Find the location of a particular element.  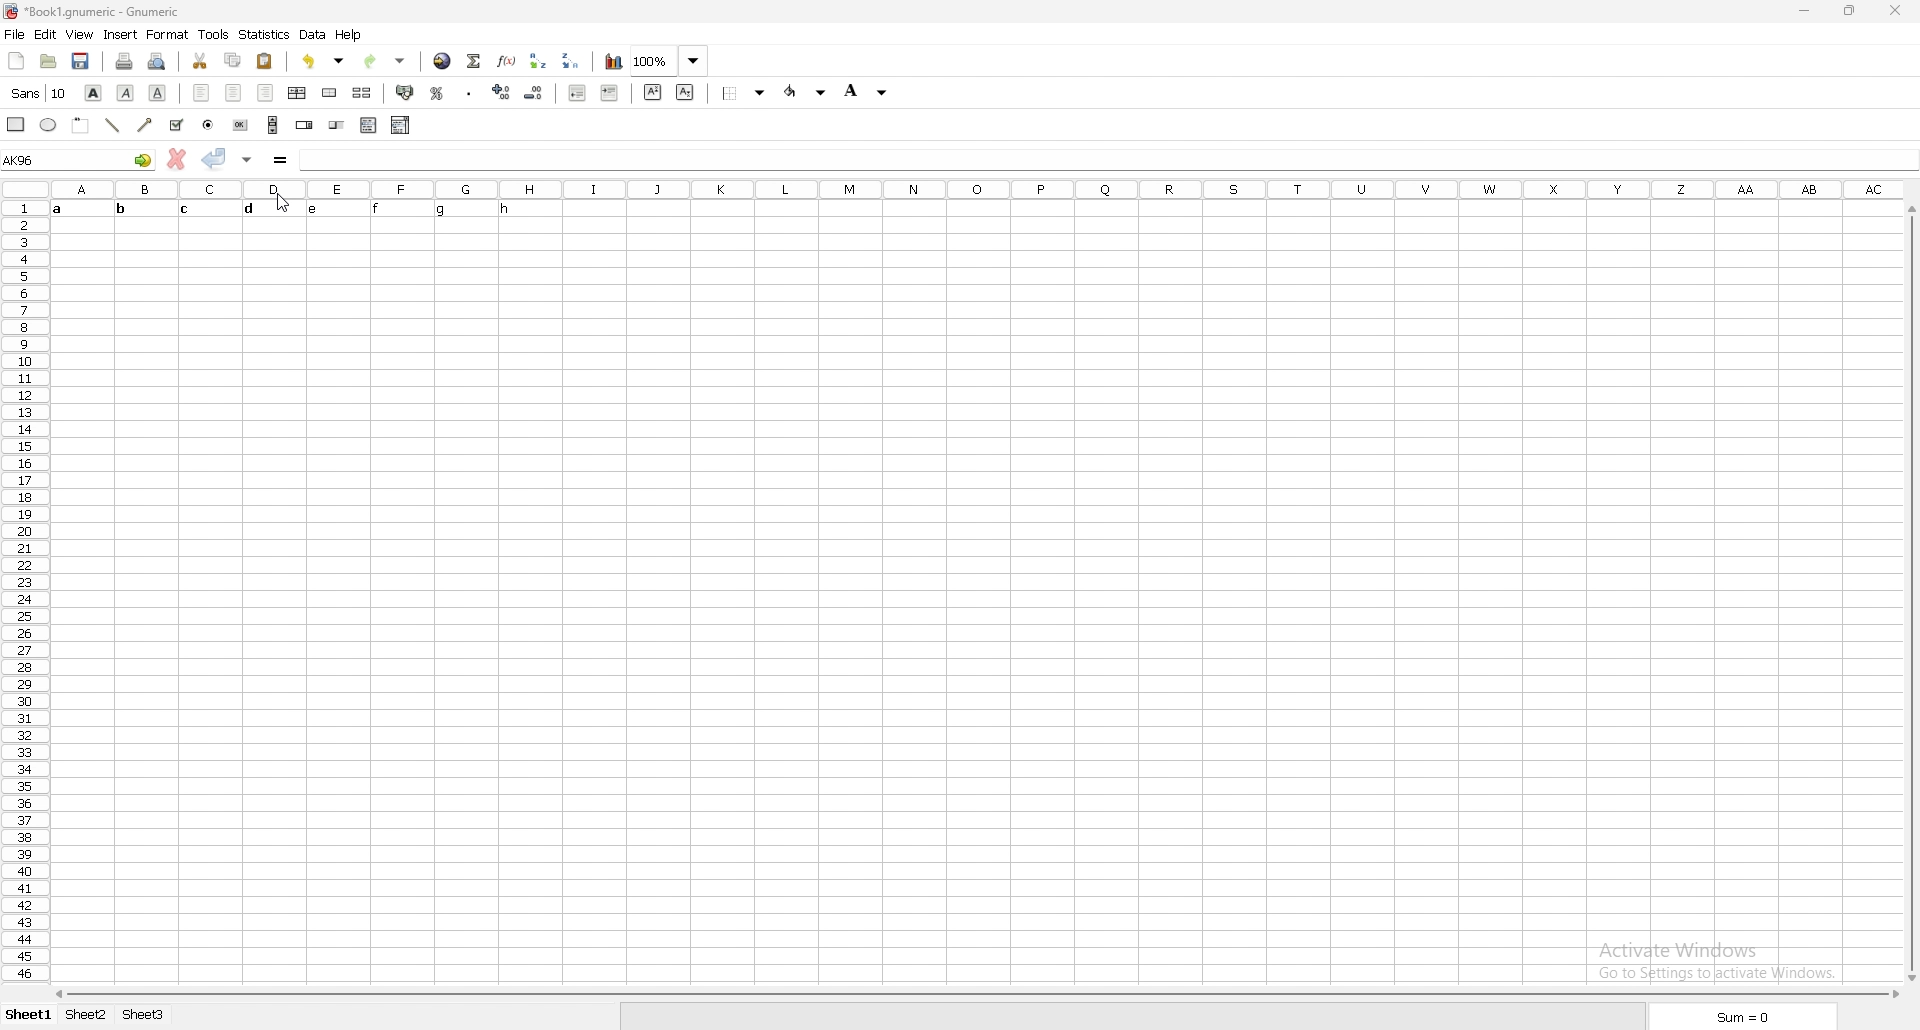

font is located at coordinates (40, 92).